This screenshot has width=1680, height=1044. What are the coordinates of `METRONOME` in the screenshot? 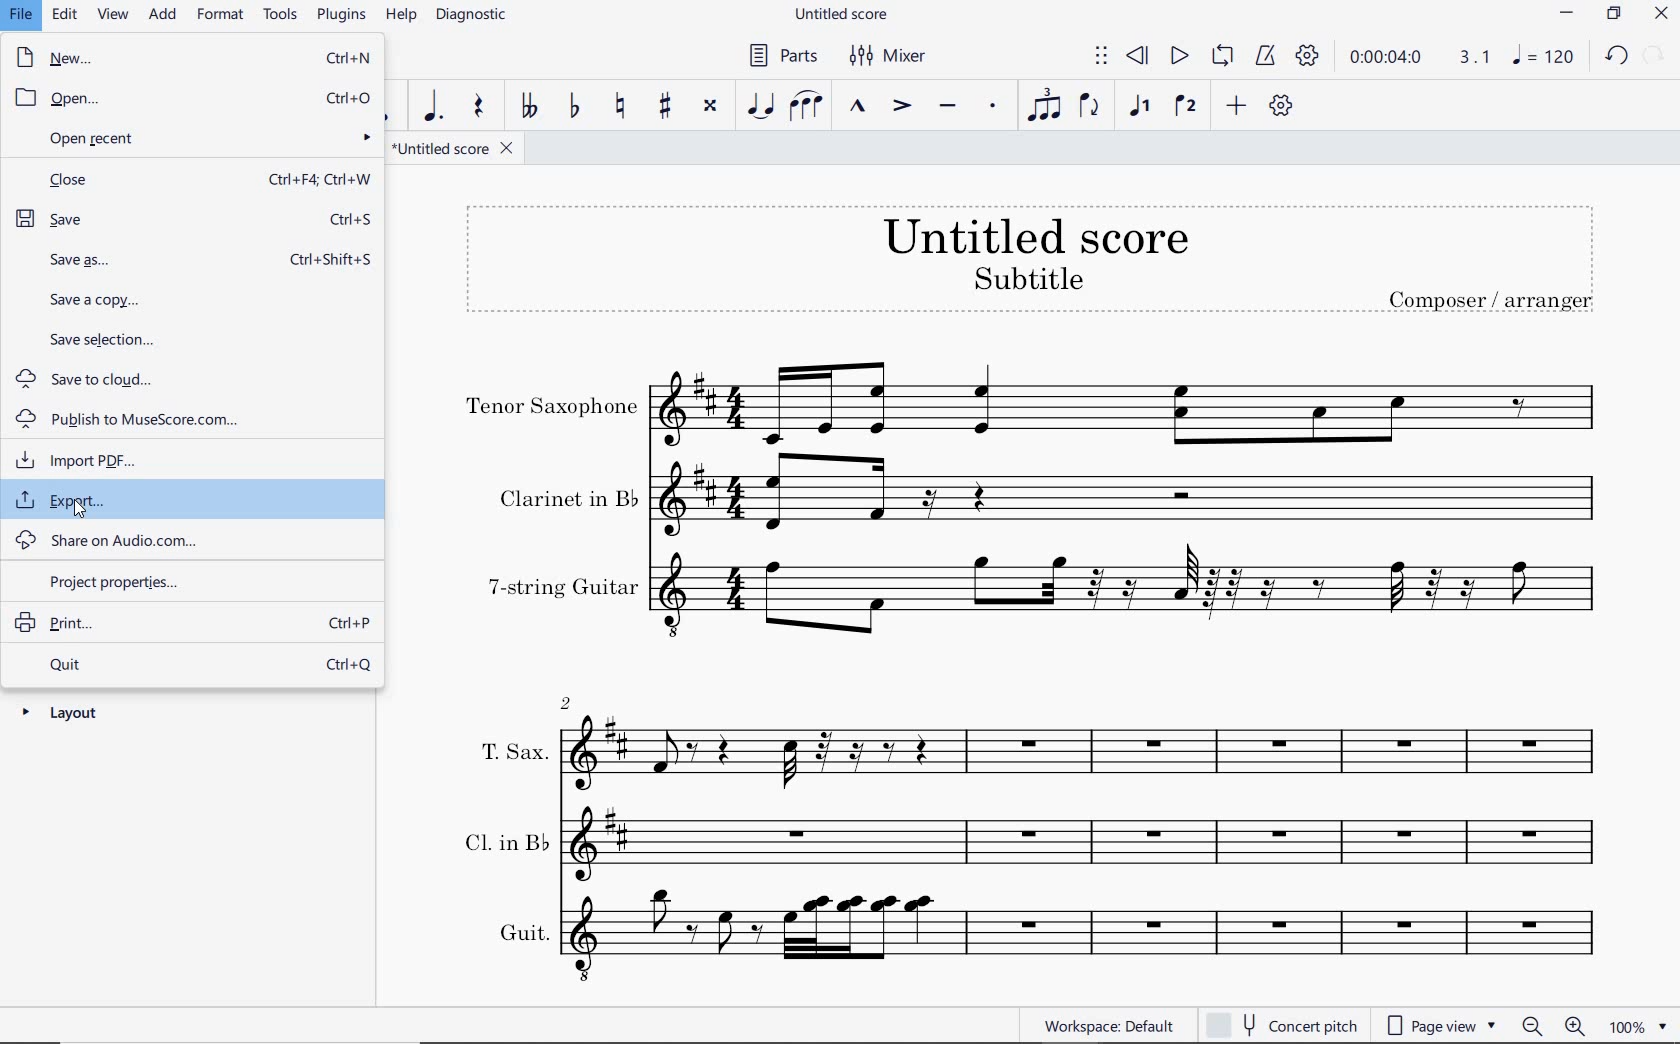 It's located at (1268, 56).